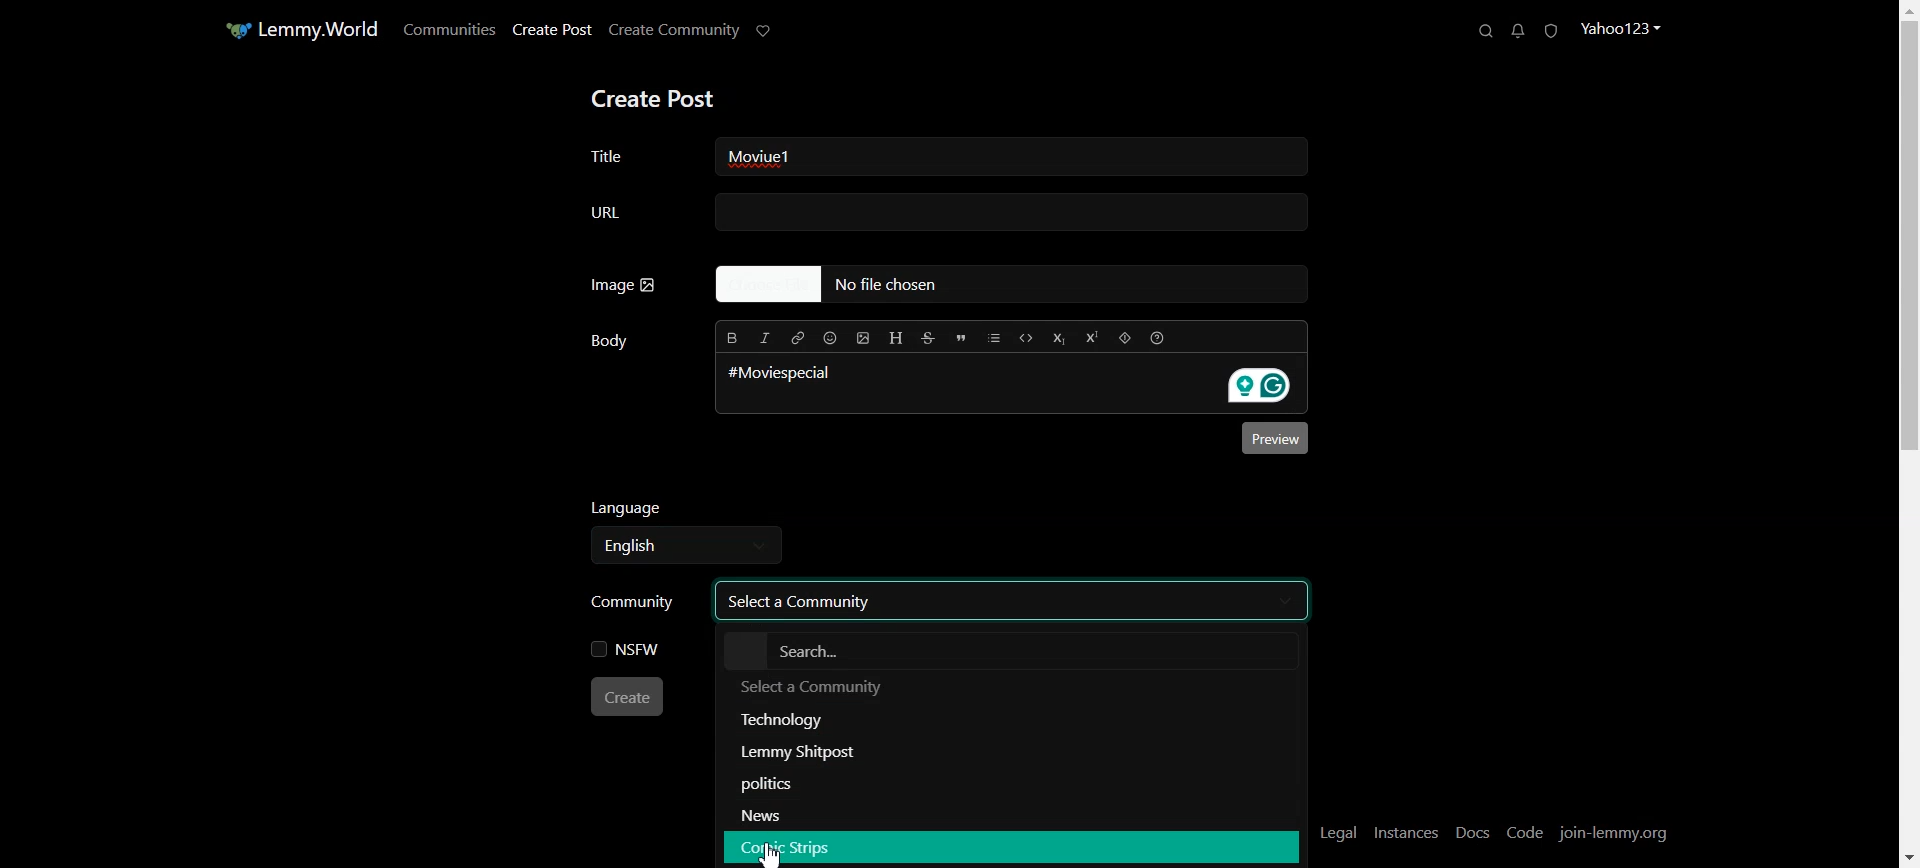 This screenshot has height=868, width=1920. What do you see at coordinates (644, 604) in the screenshot?
I see `Community` at bounding box center [644, 604].